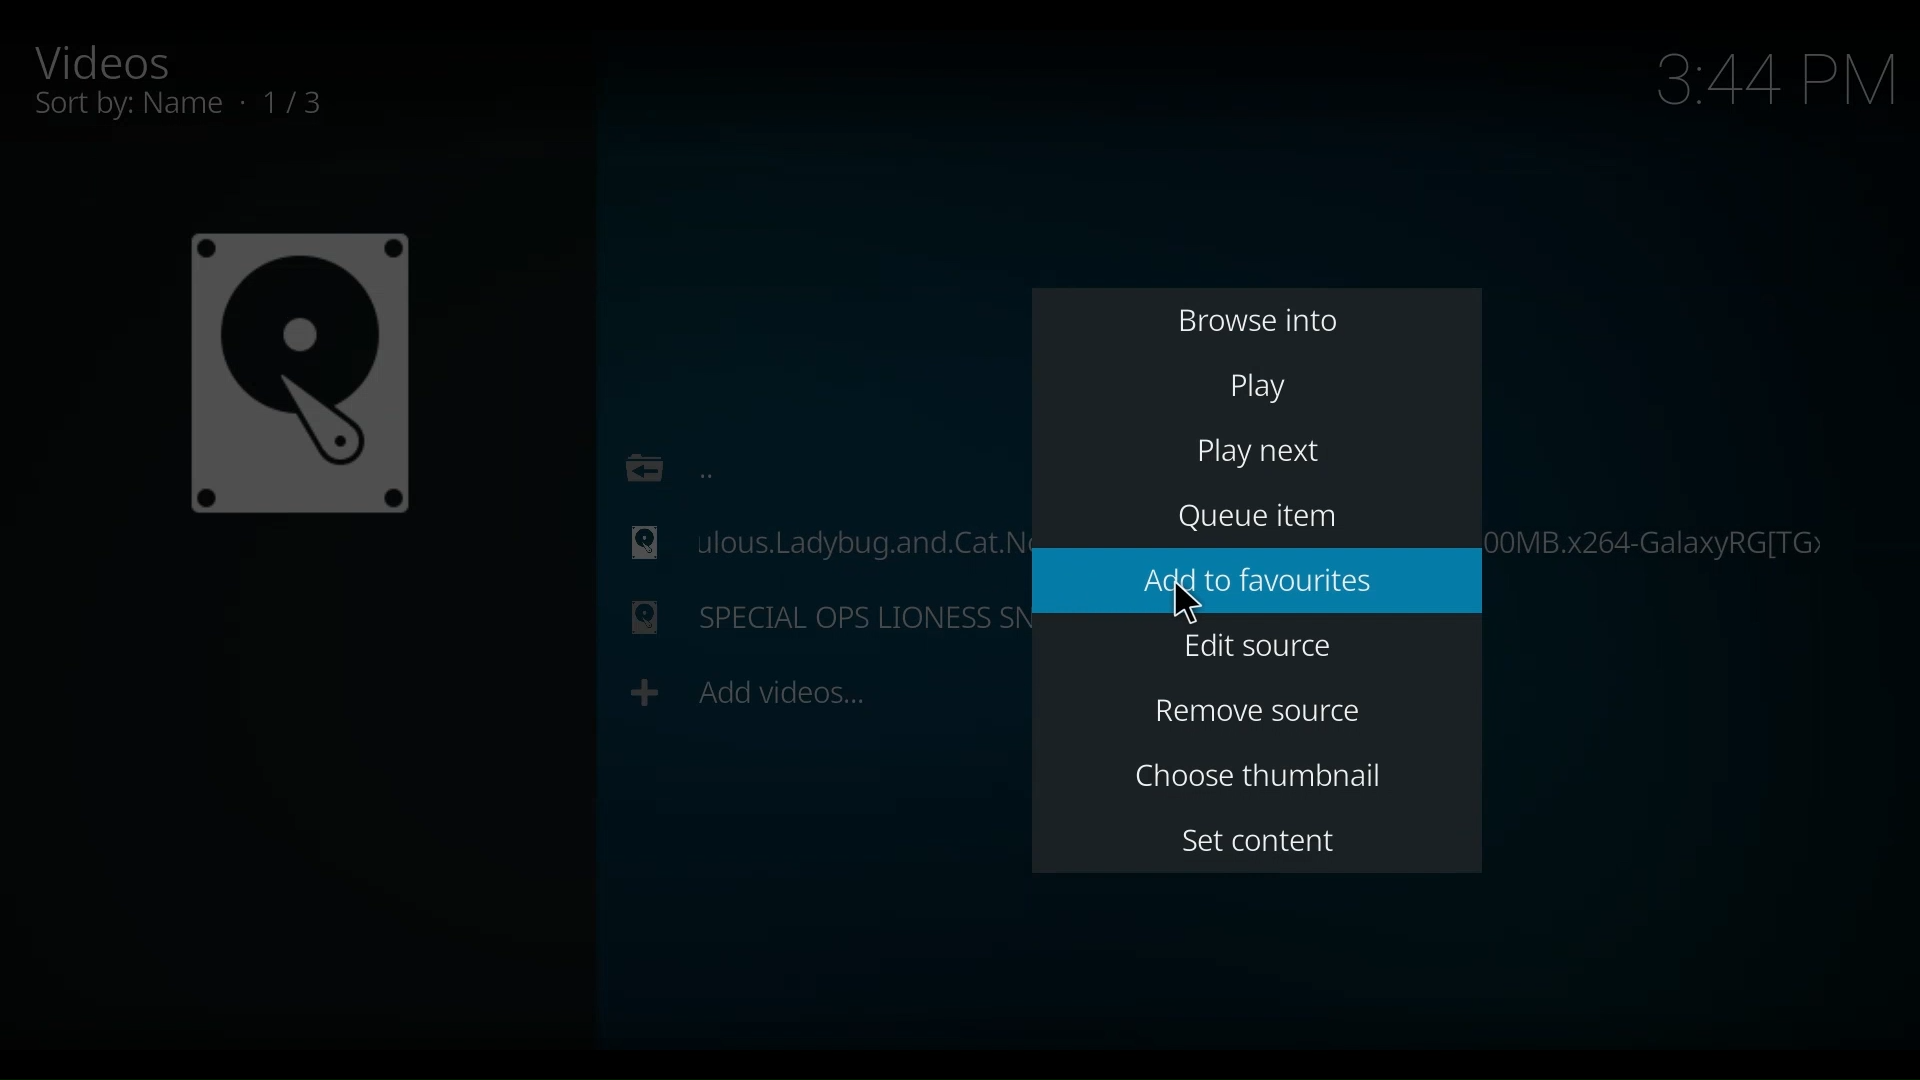  Describe the element at coordinates (122, 61) in the screenshot. I see `Videos` at that location.